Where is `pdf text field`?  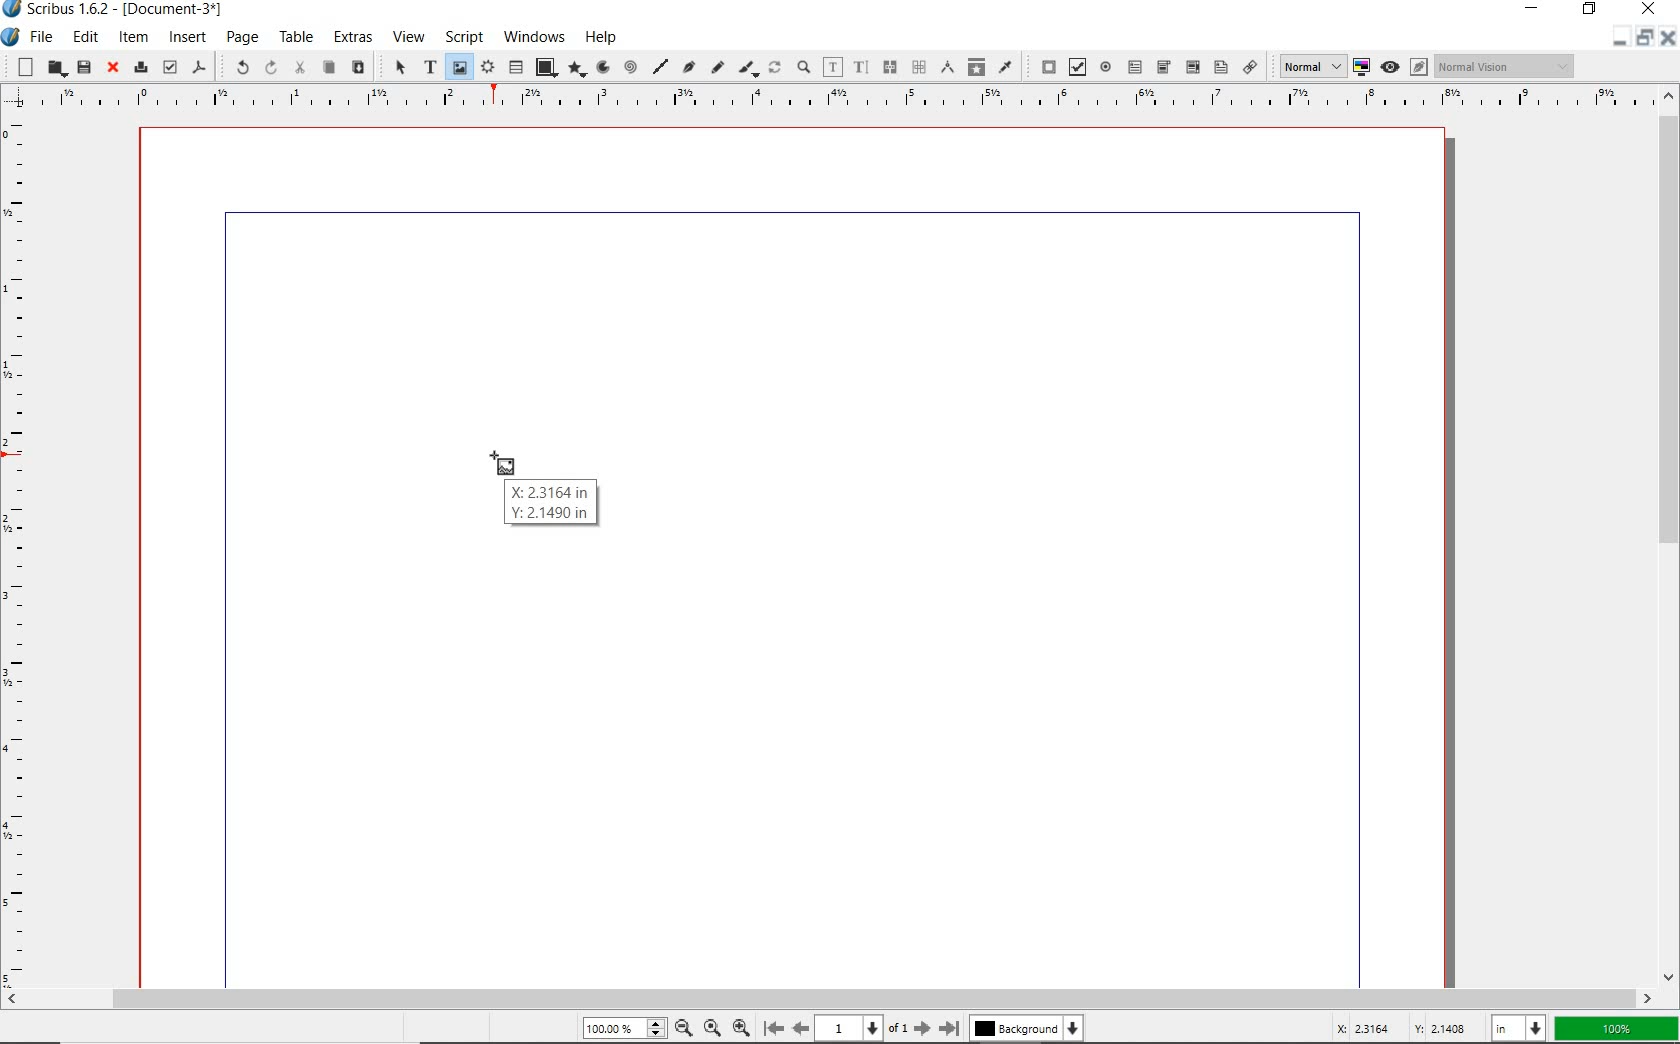 pdf text field is located at coordinates (1136, 68).